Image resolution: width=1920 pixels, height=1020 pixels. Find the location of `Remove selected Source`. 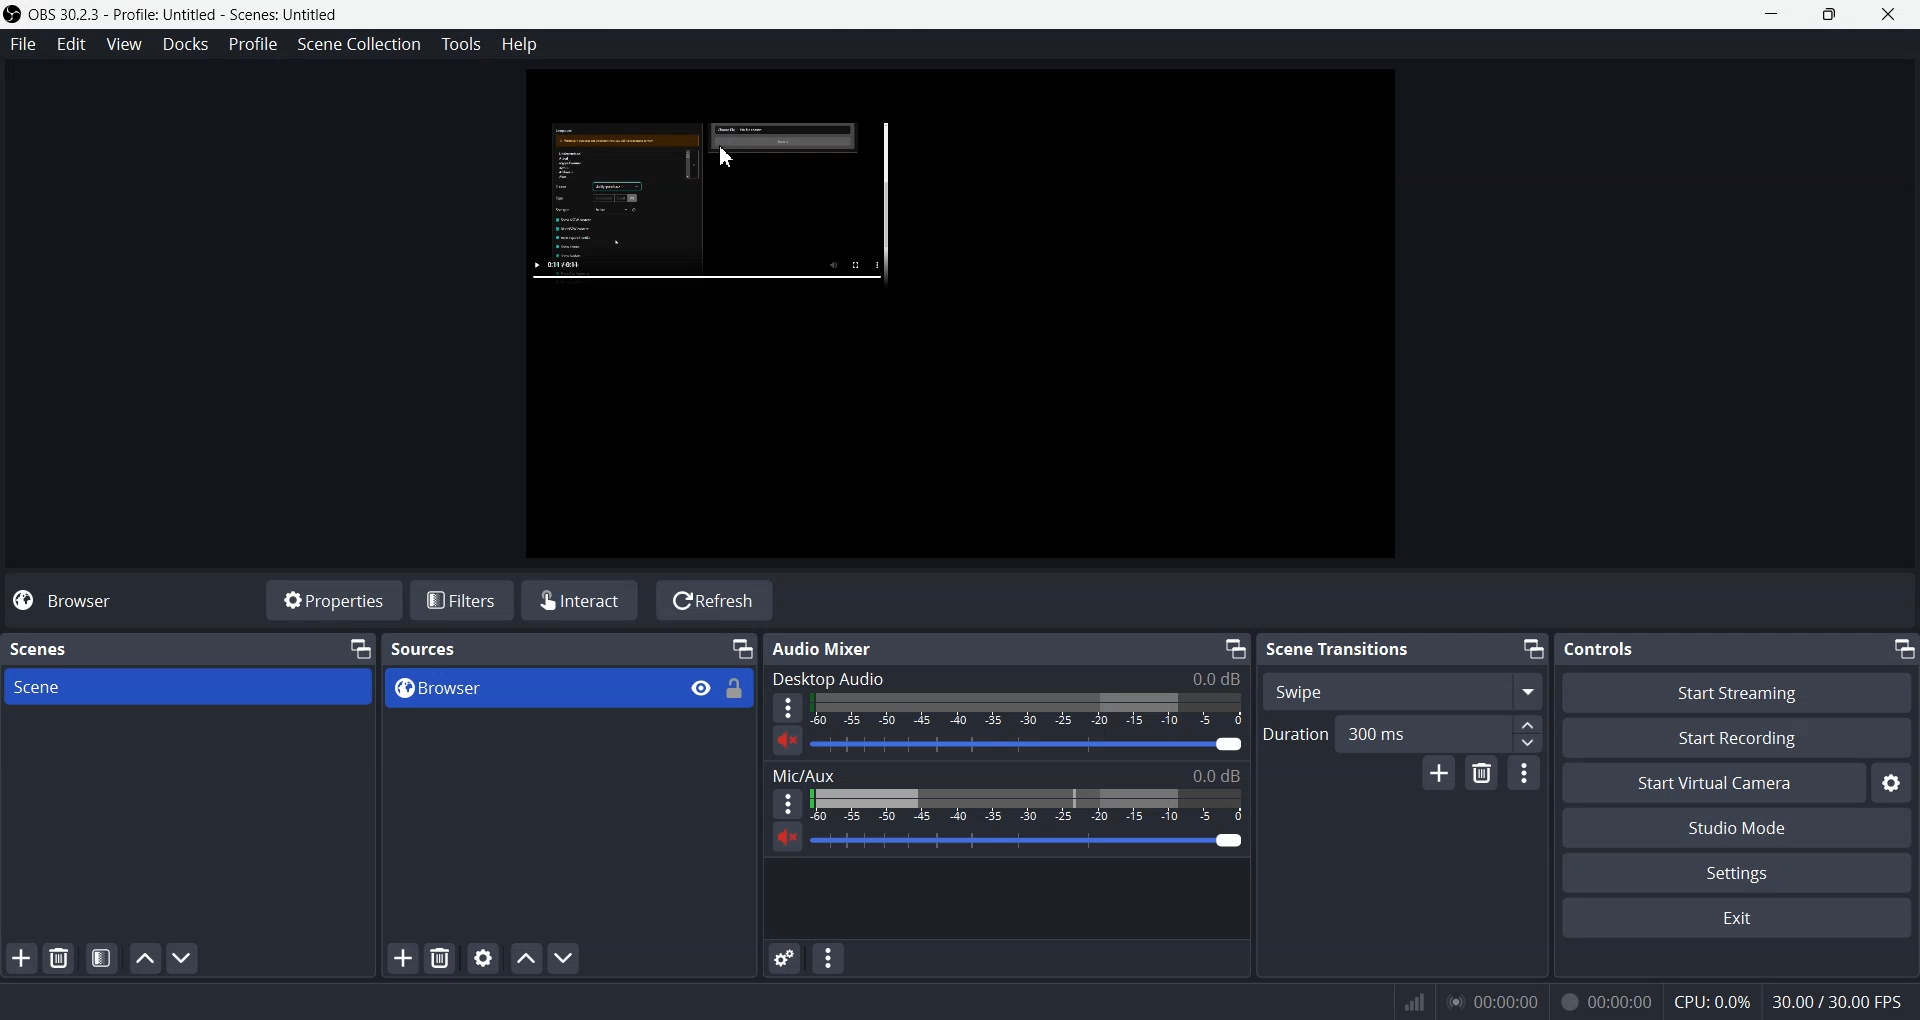

Remove selected Source is located at coordinates (440, 958).